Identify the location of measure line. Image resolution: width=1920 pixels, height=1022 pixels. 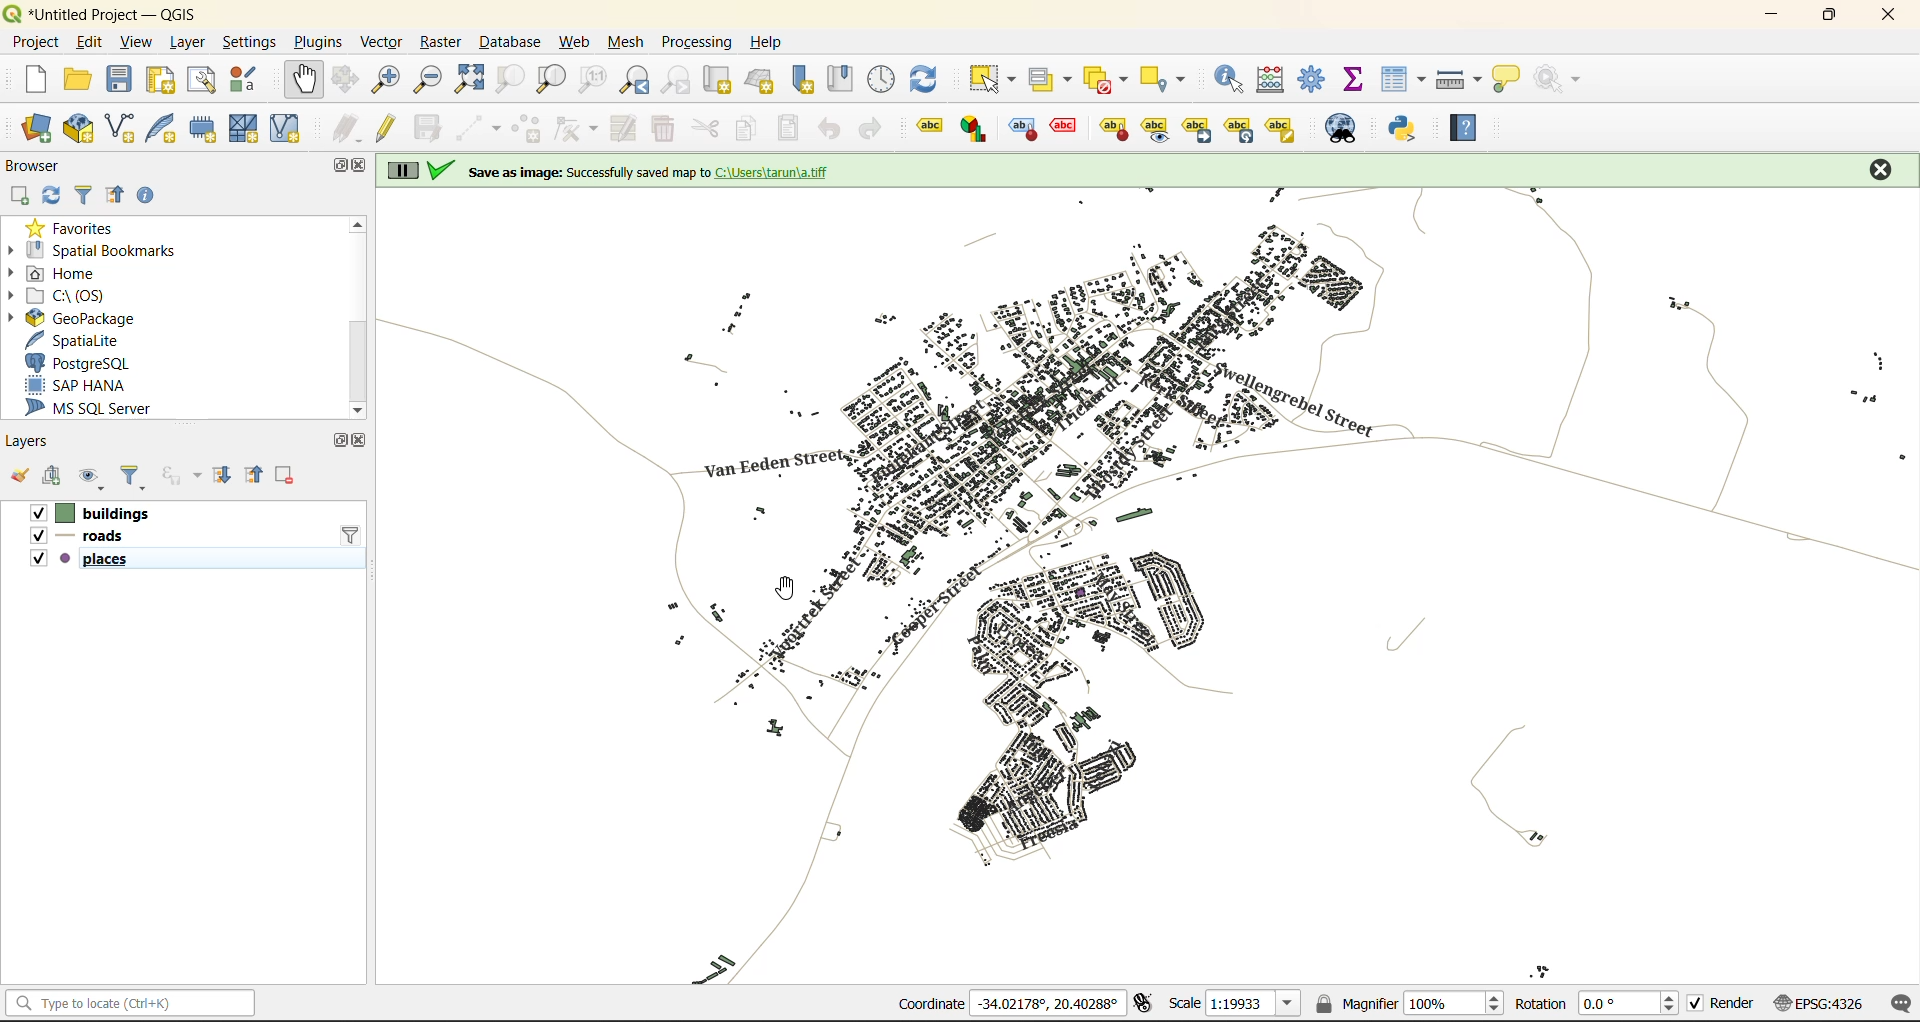
(1459, 78).